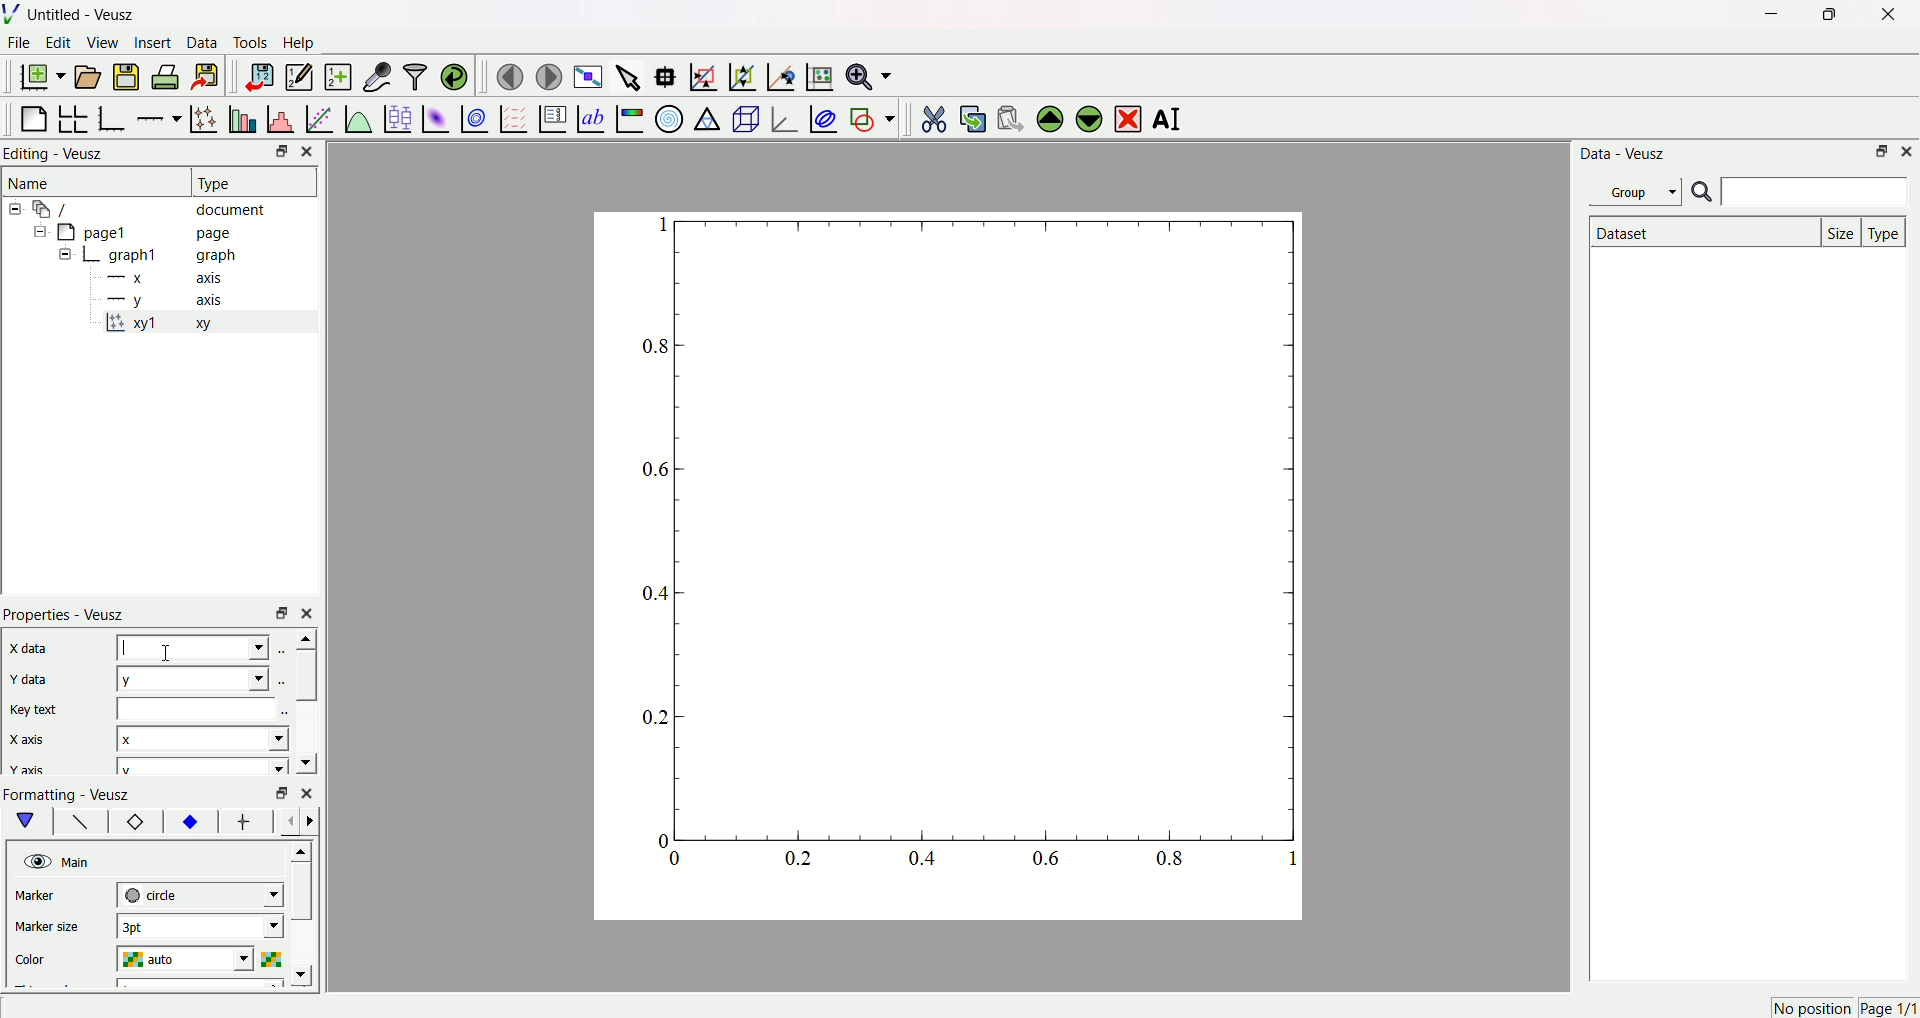 The height and width of the screenshot is (1018, 1920). I want to click on minimise, so click(277, 793).